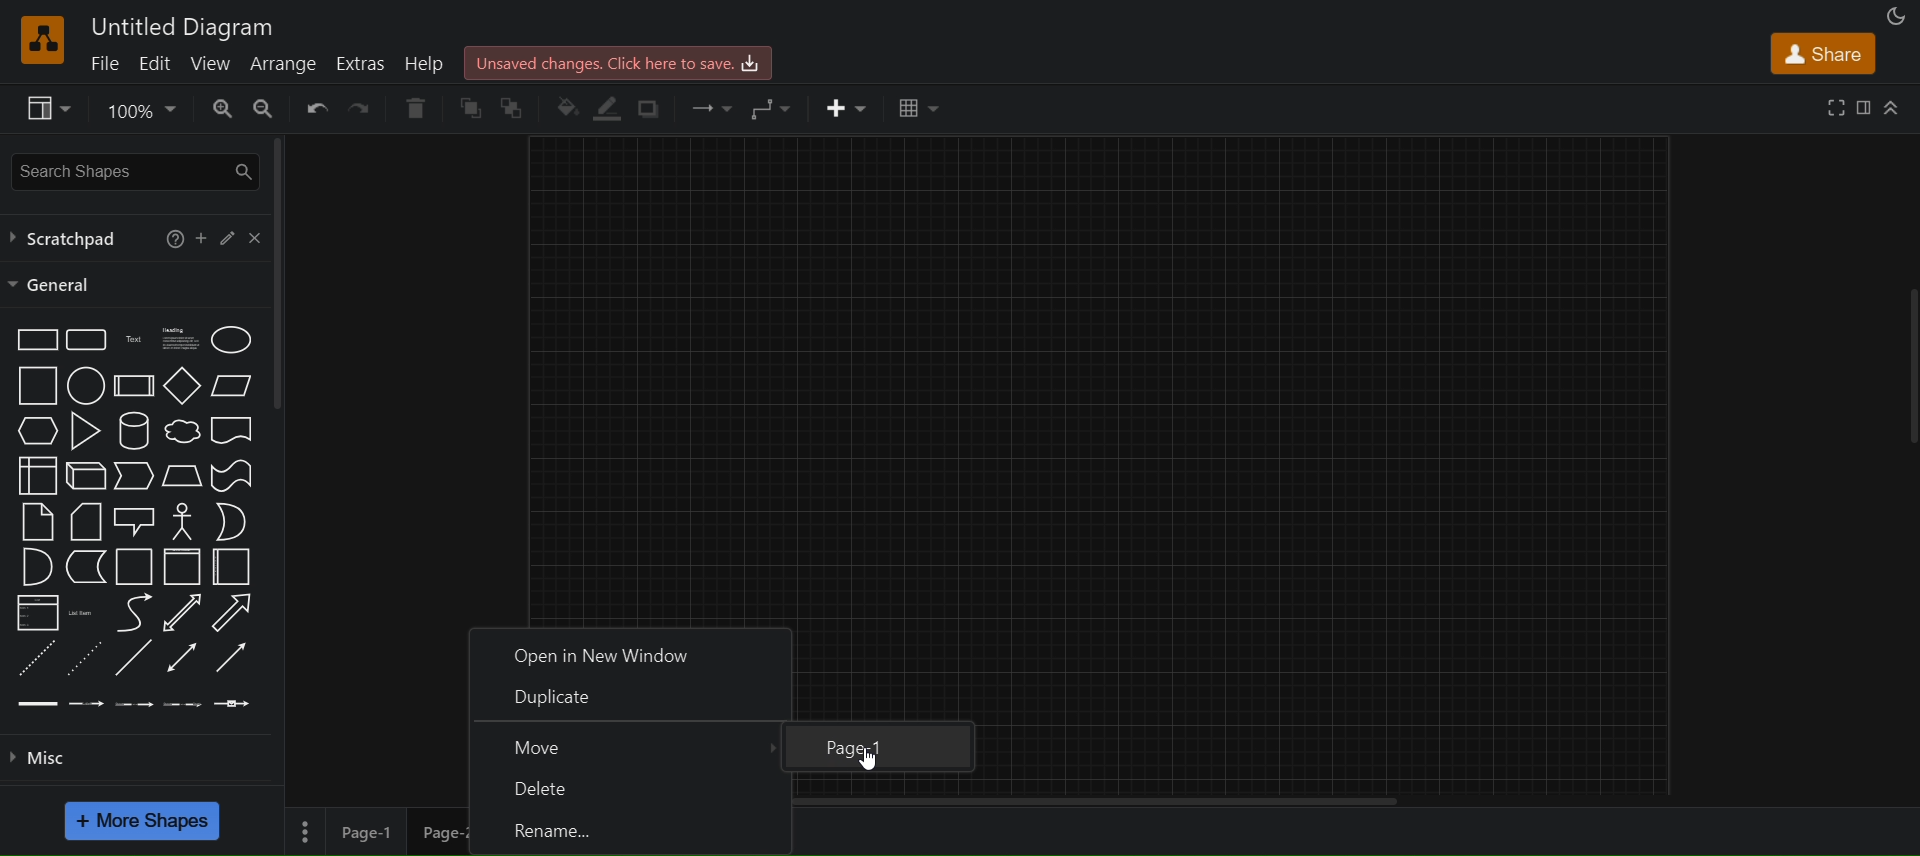  I want to click on data storage, so click(84, 567).